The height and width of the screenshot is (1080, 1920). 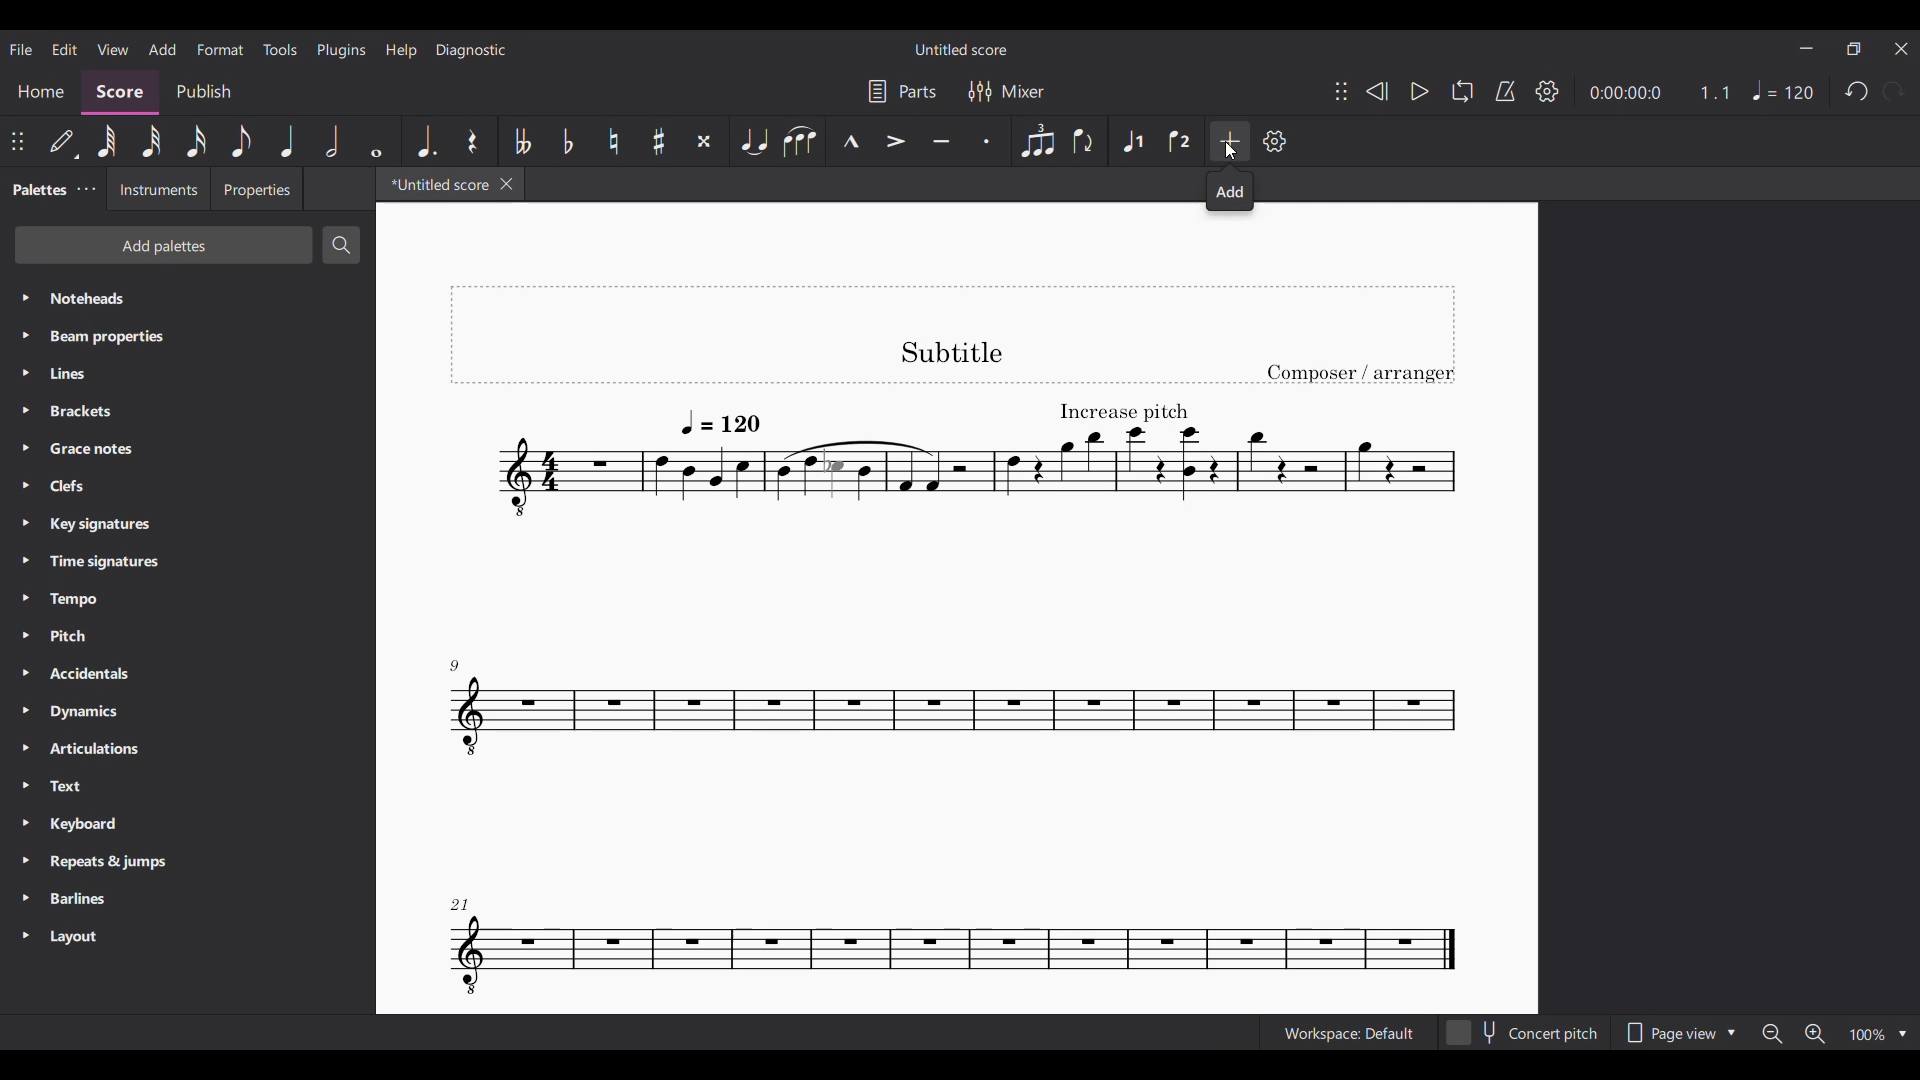 I want to click on Zoom in, so click(x=1815, y=1034).